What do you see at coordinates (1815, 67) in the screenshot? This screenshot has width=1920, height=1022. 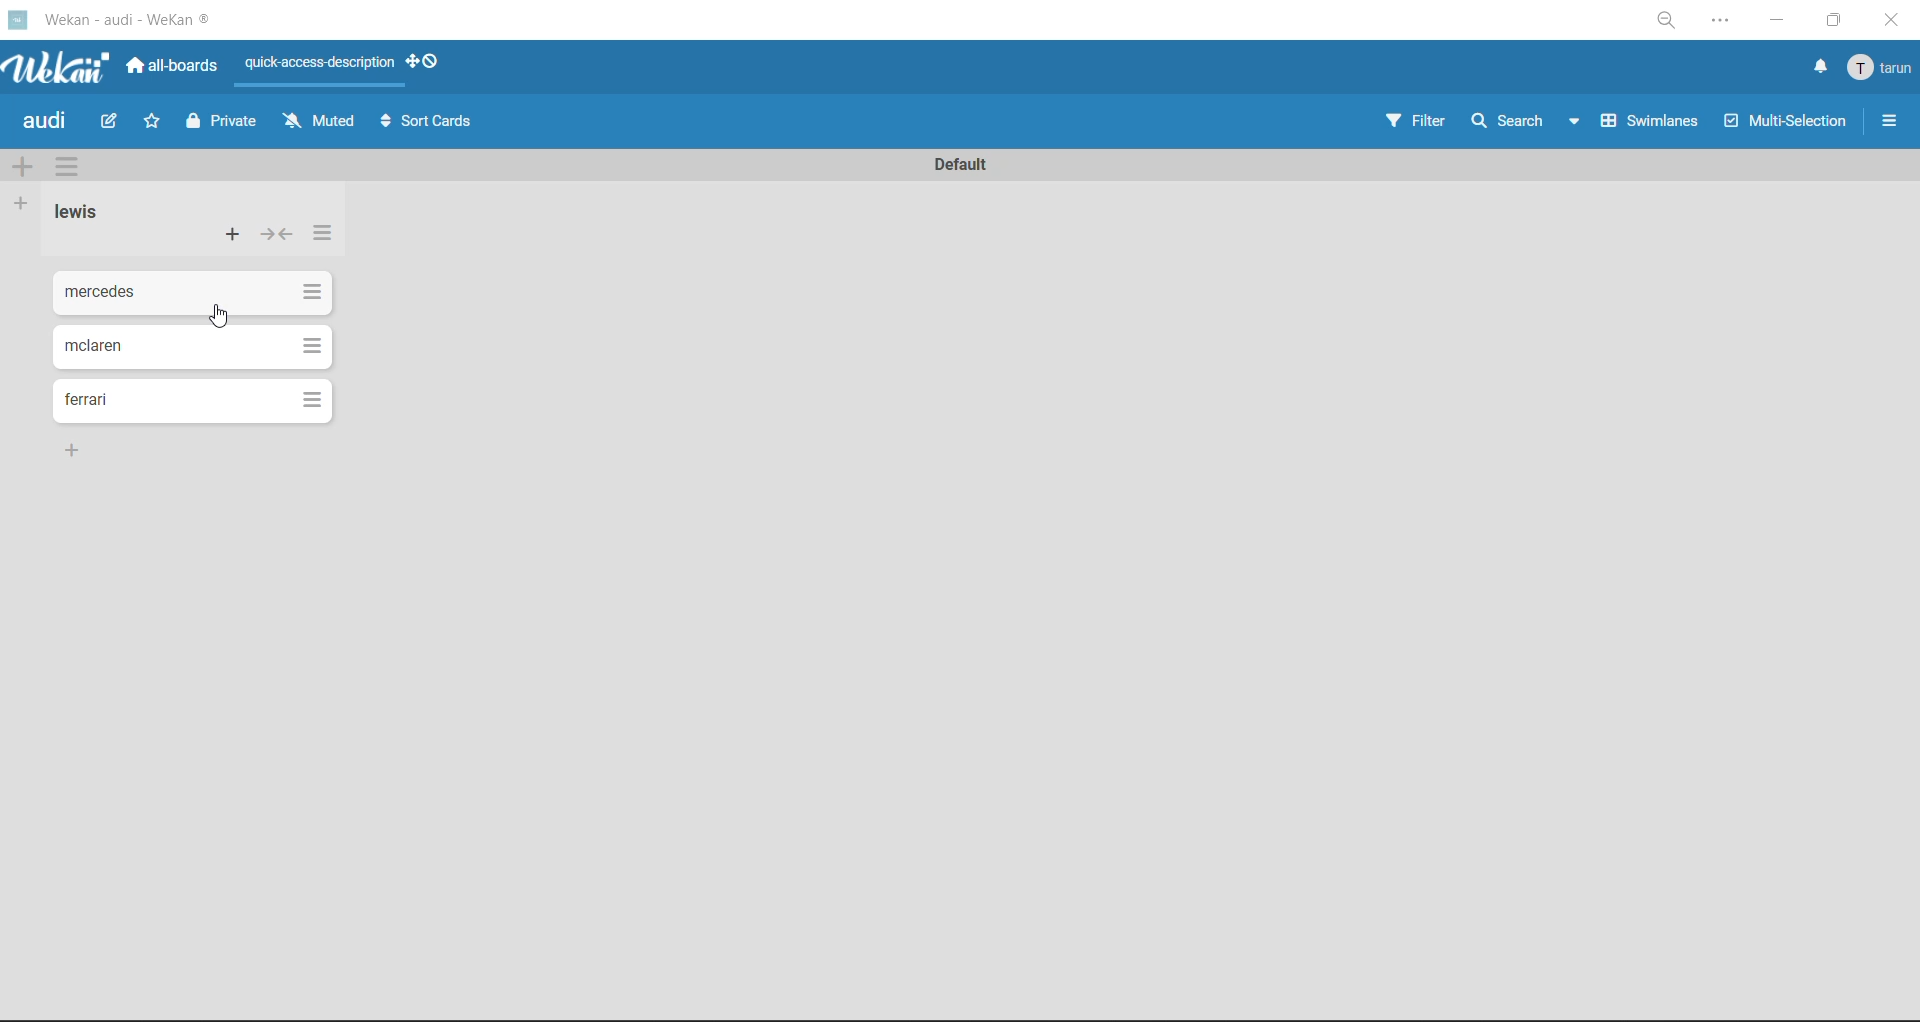 I see `notifications` at bounding box center [1815, 67].